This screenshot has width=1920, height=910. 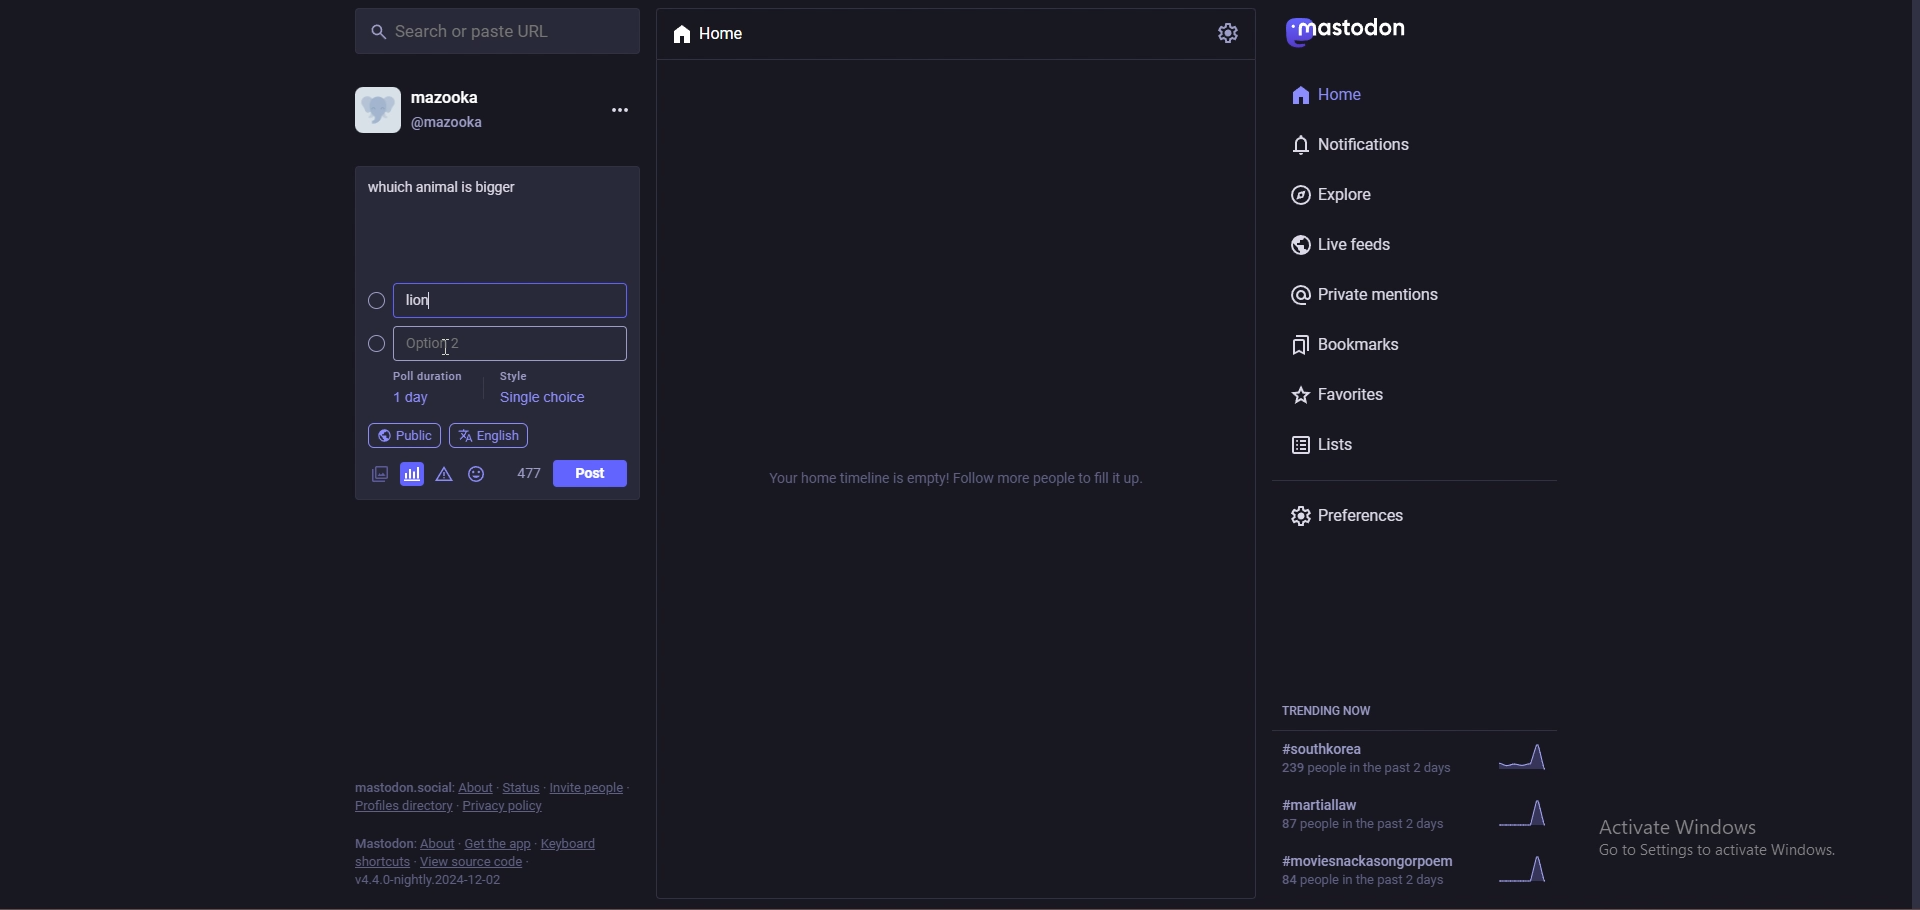 What do you see at coordinates (522, 788) in the screenshot?
I see `status` at bounding box center [522, 788].